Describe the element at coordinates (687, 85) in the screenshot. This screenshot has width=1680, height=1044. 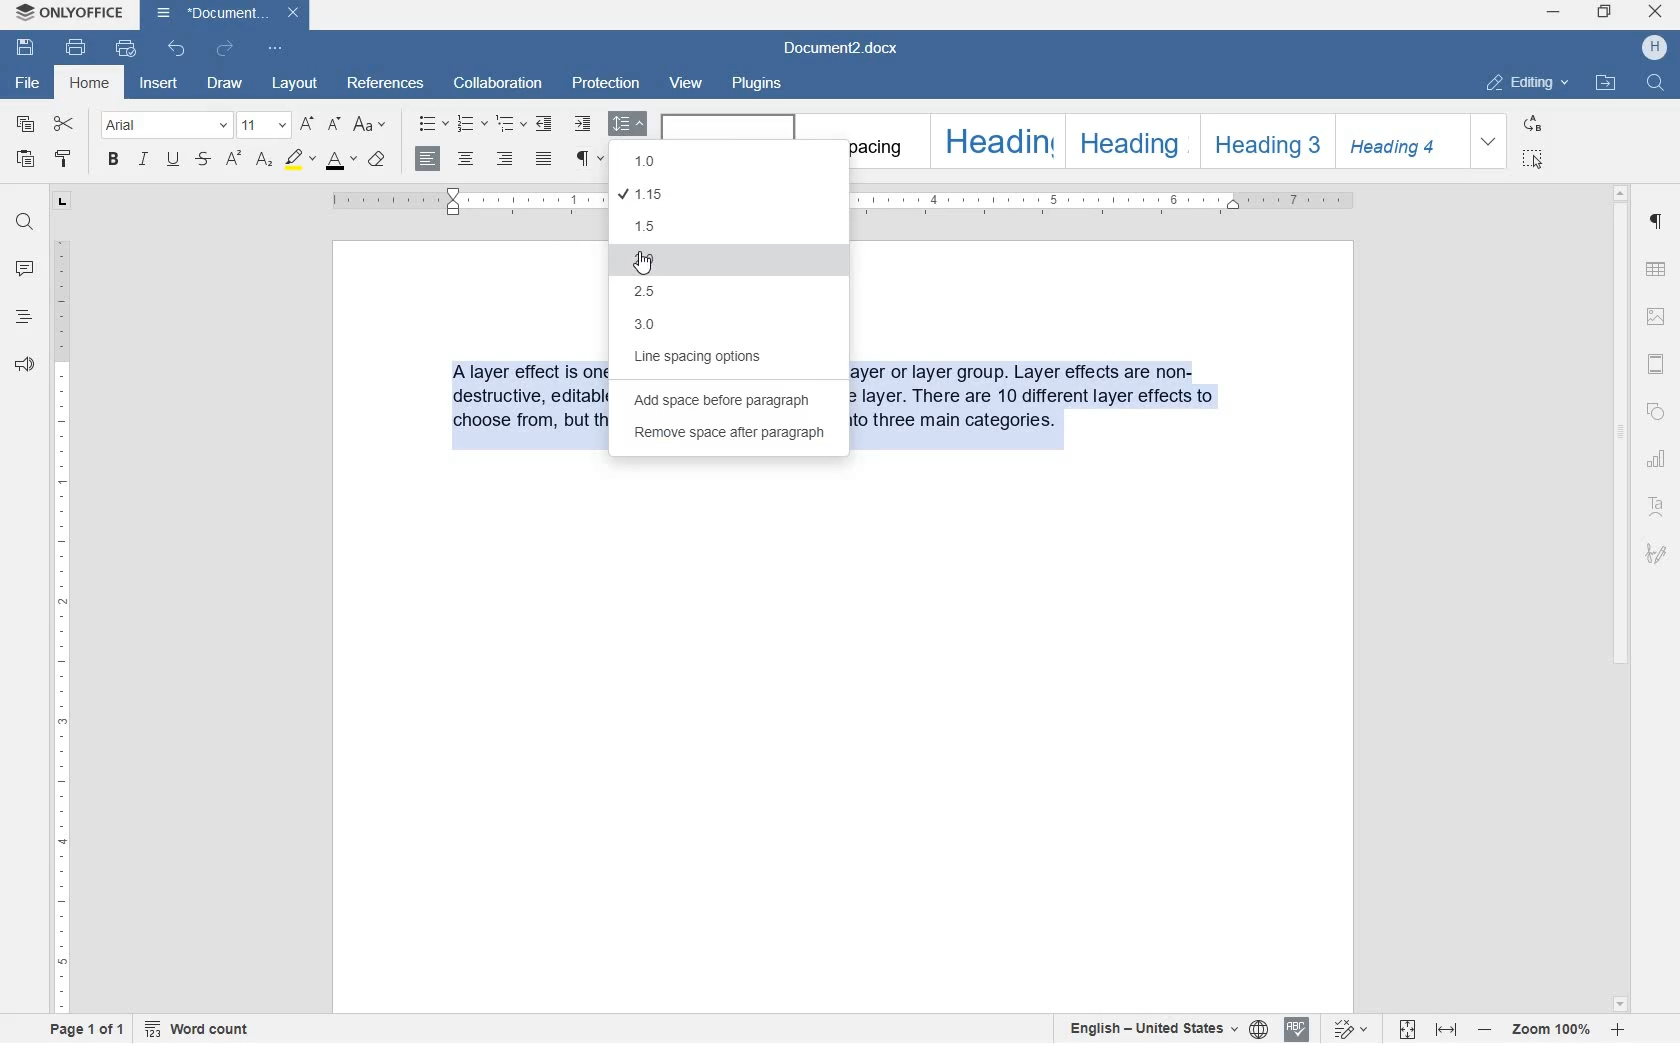
I see `view` at that location.